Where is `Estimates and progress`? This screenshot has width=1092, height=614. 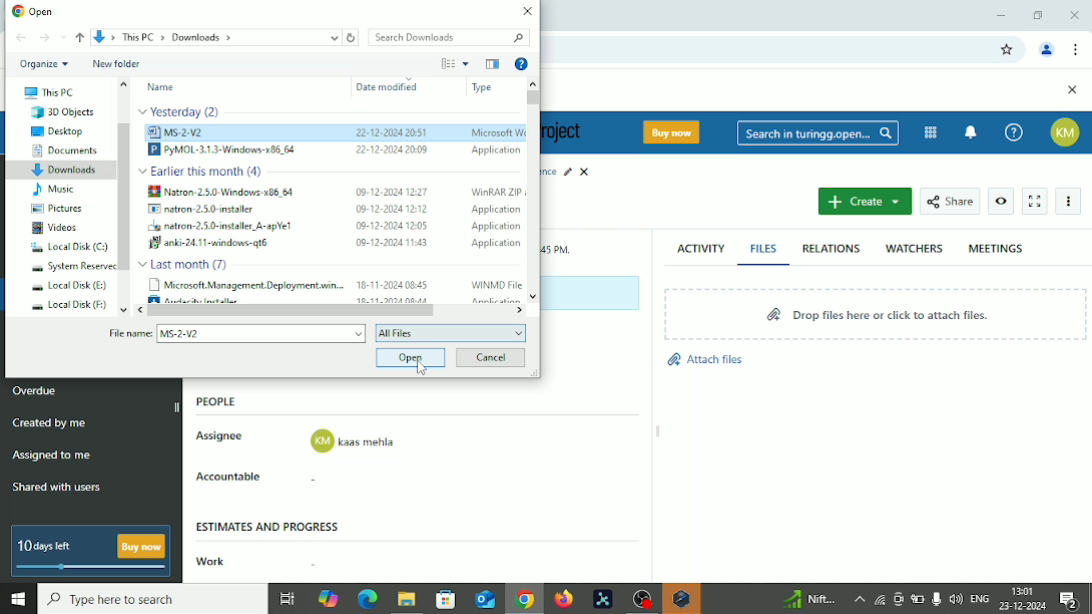 Estimates and progress is located at coordinates (271, 525).